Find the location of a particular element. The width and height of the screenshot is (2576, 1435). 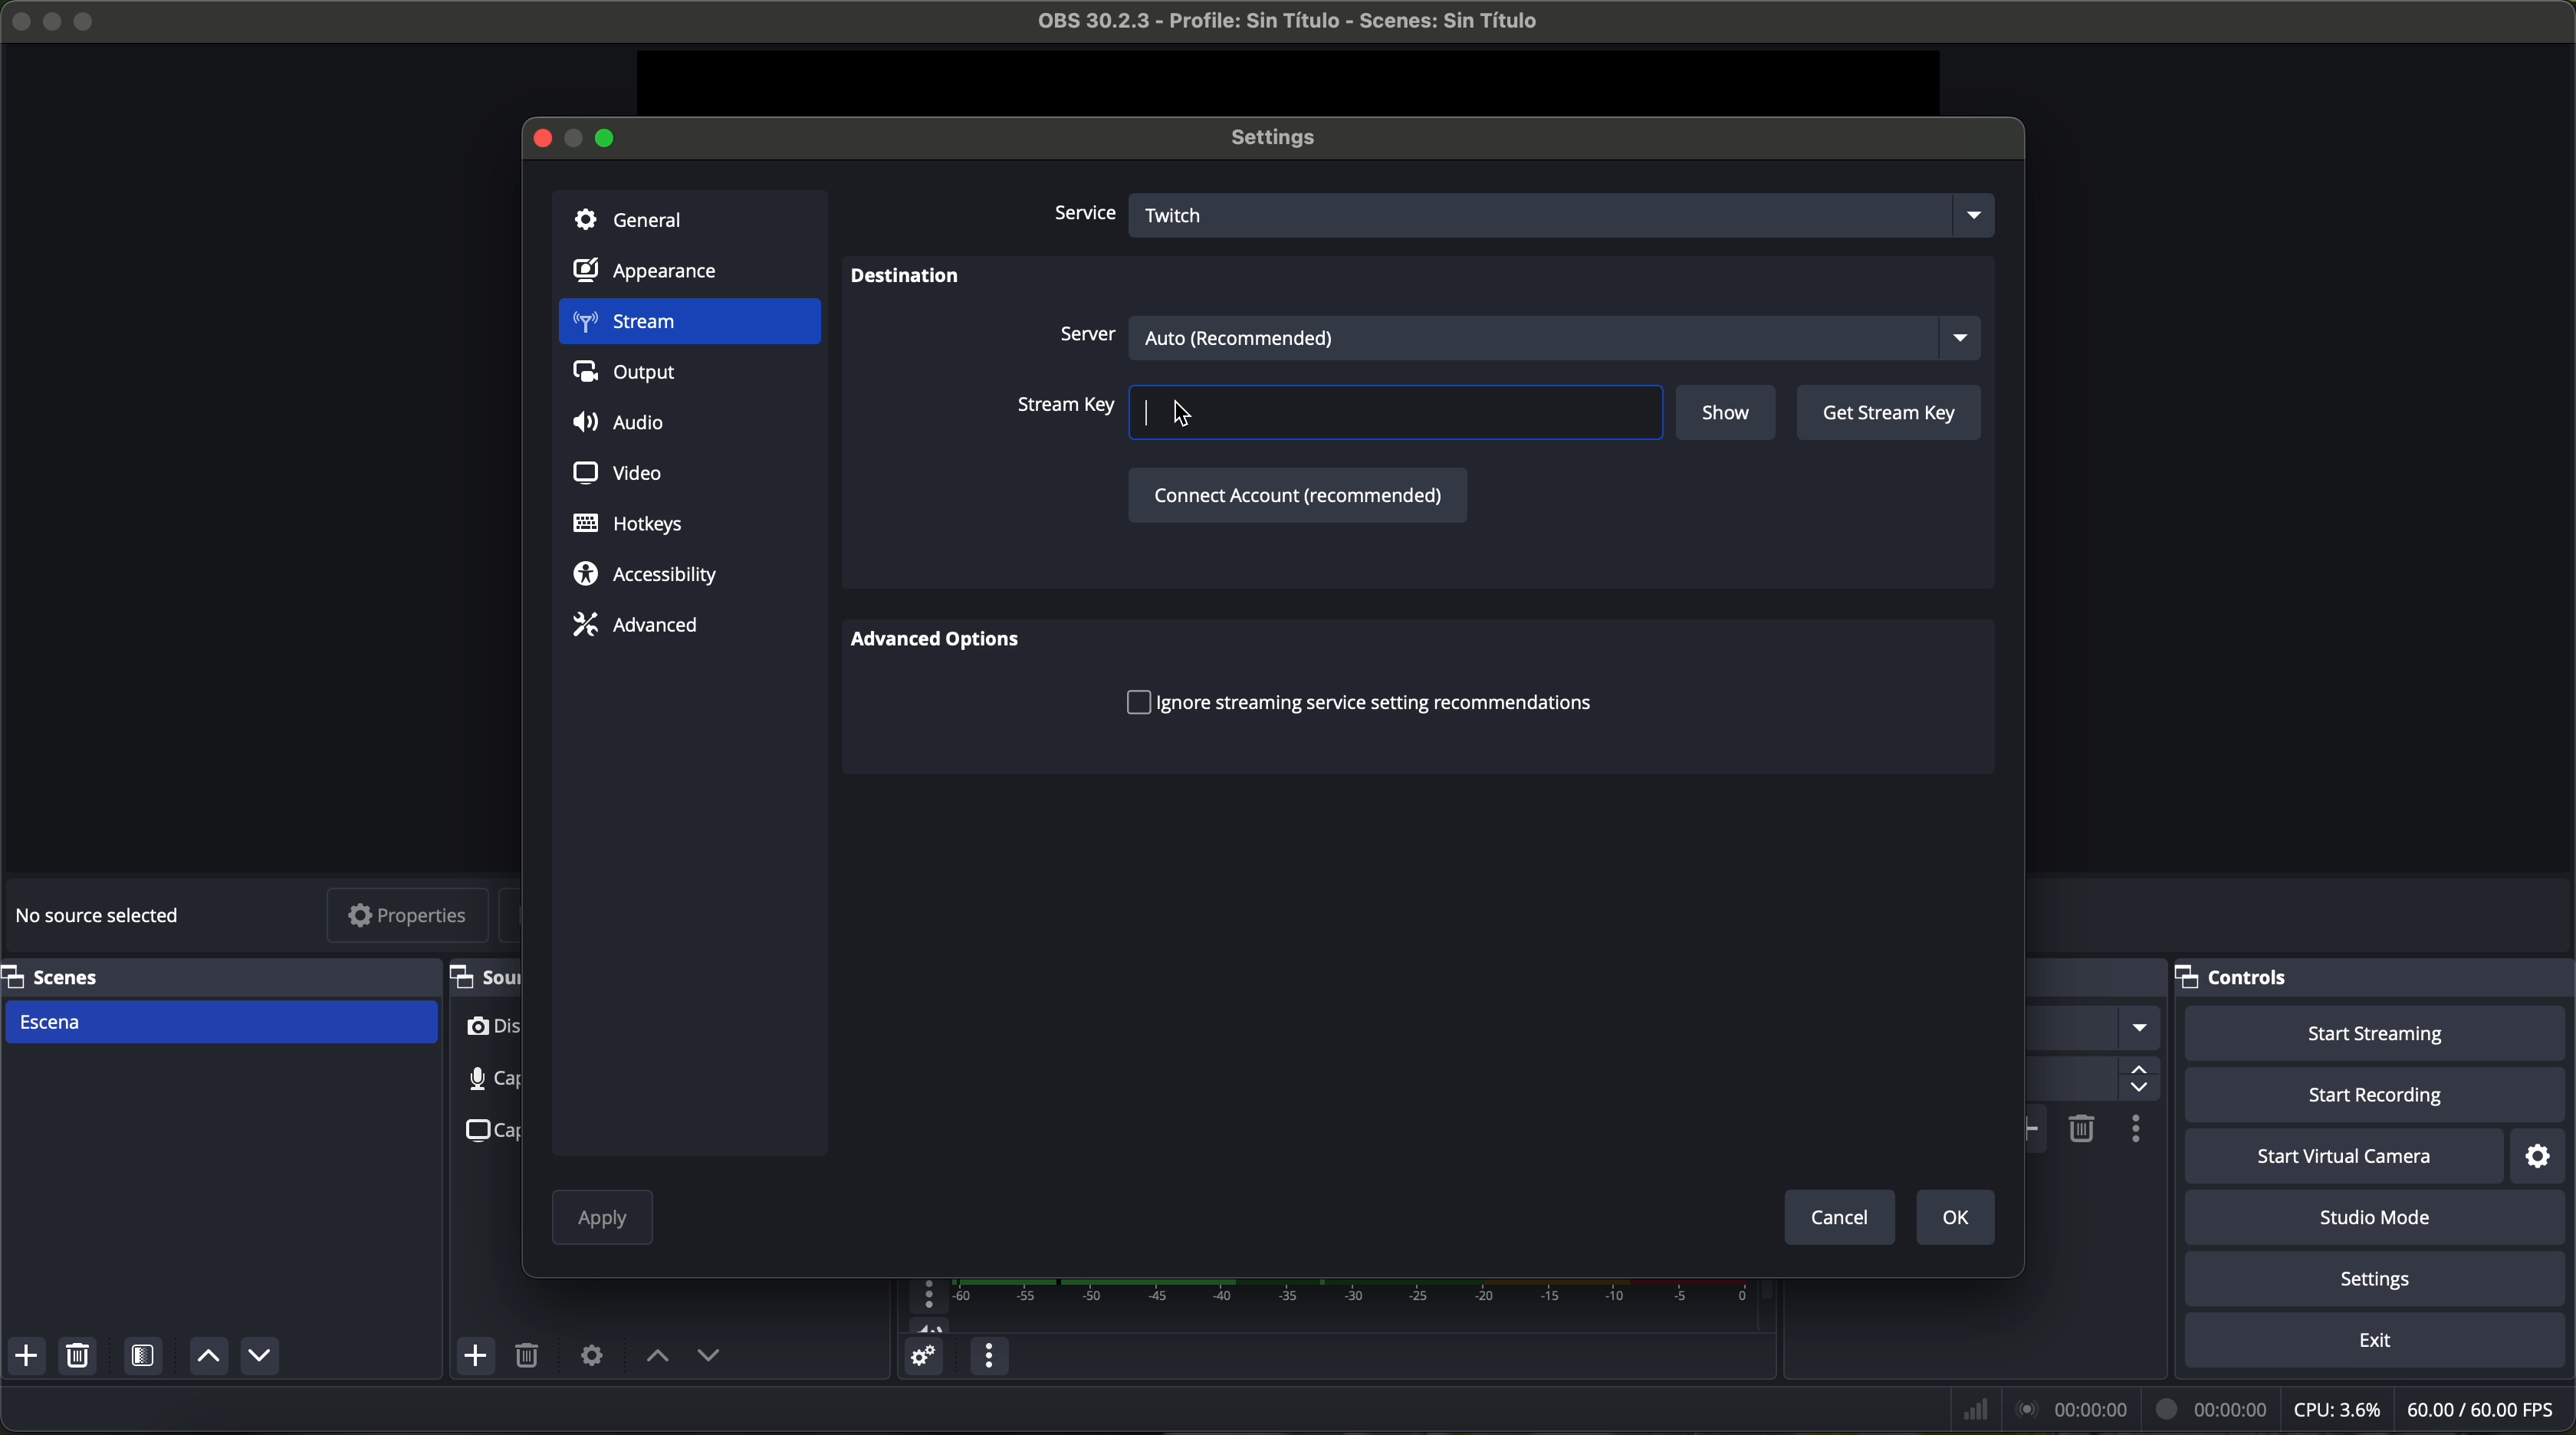

close window is located at coordinates (542, 136).